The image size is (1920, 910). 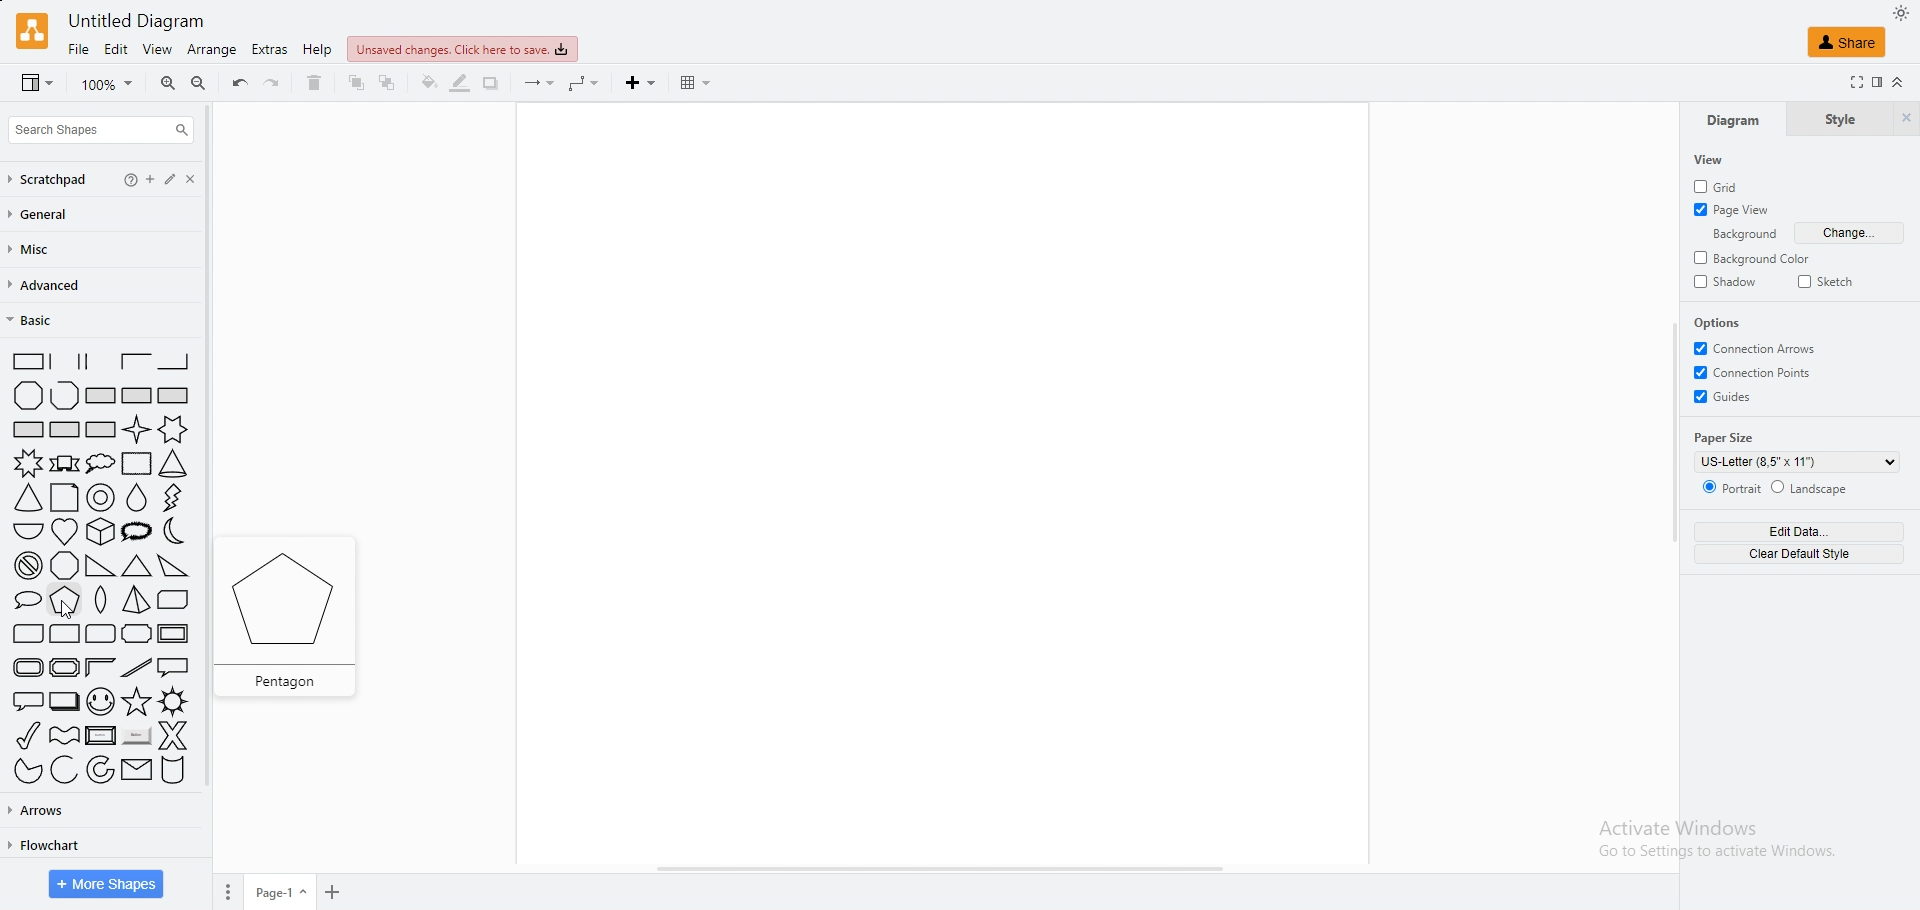 What do you see at coordinates (132, 179) in the screenshot?
I see `help` at bounding box center [132, 179].